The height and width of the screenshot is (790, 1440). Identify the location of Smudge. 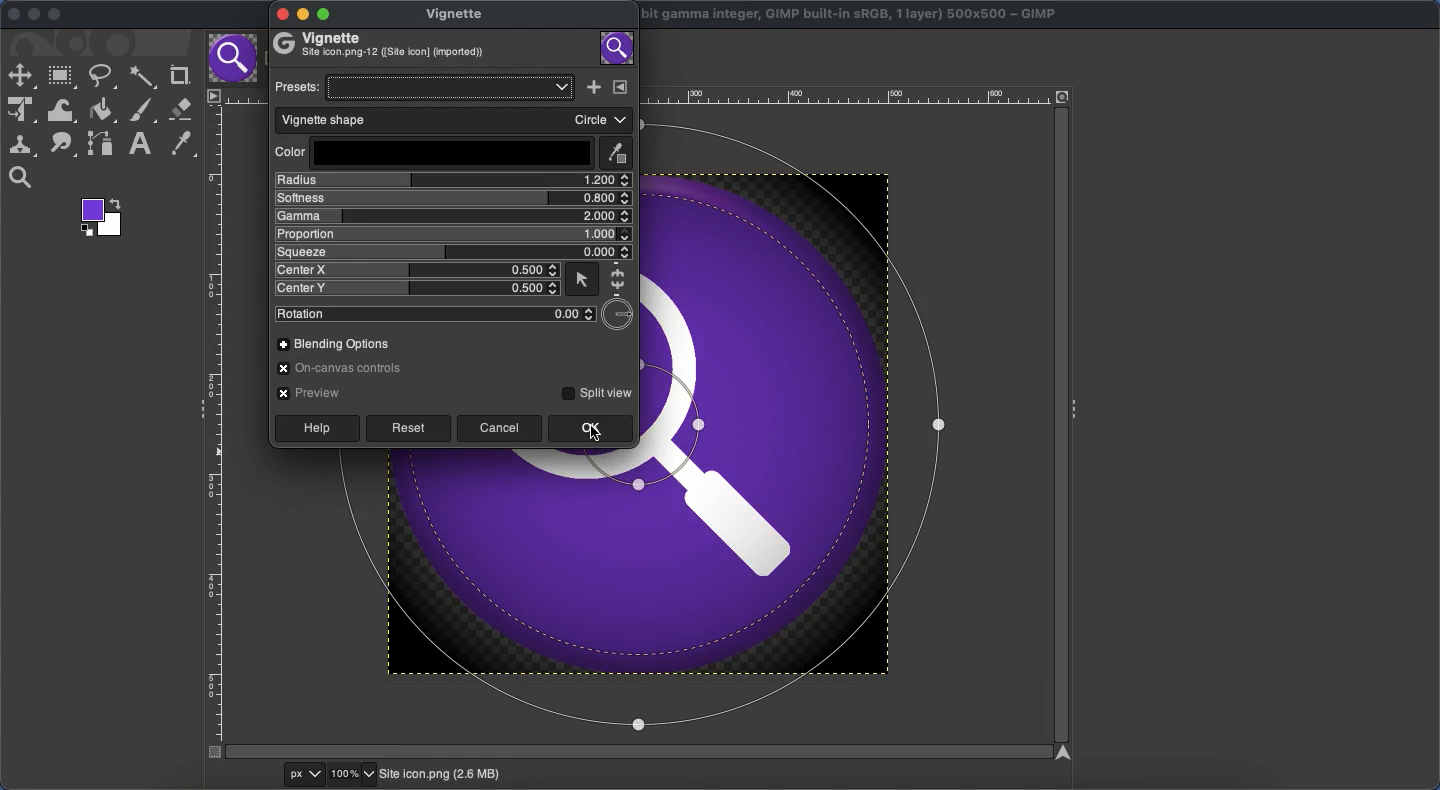
(63, 145).